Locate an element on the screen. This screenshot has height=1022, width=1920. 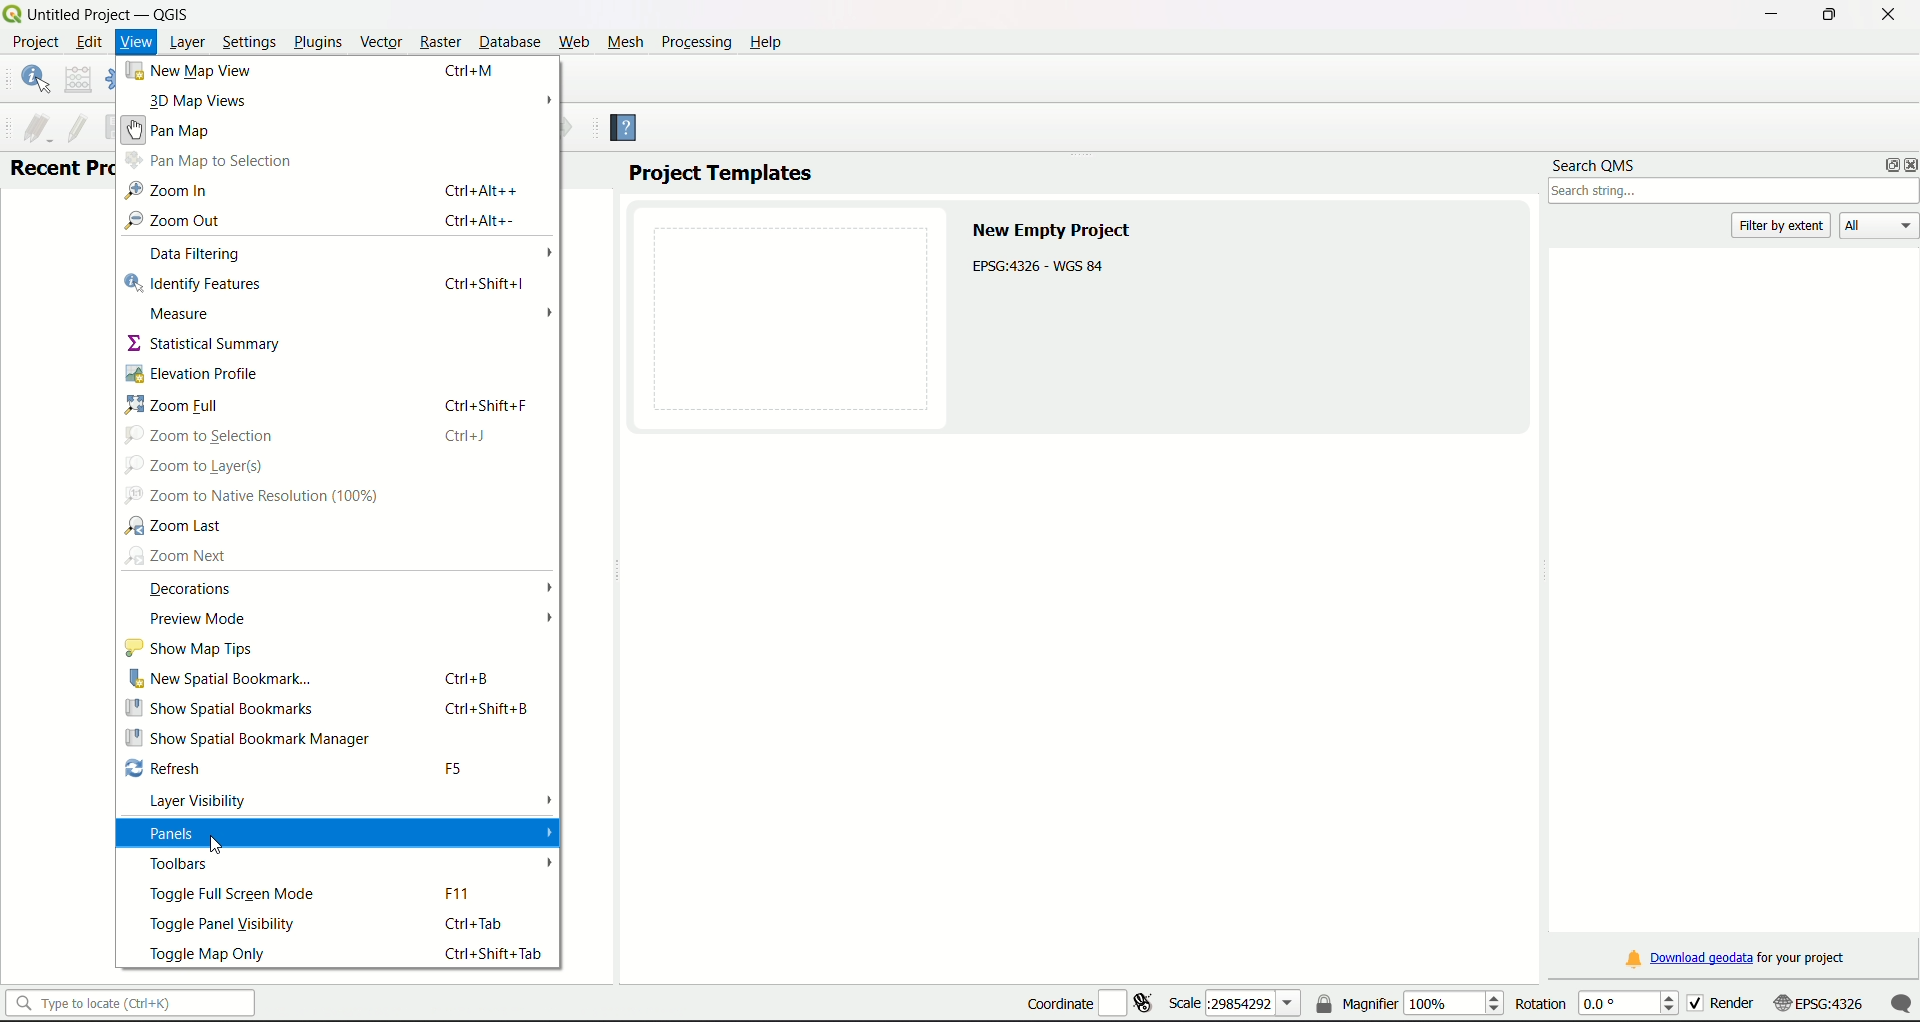
new spatial bookmark is located at coordinates (221, 678).